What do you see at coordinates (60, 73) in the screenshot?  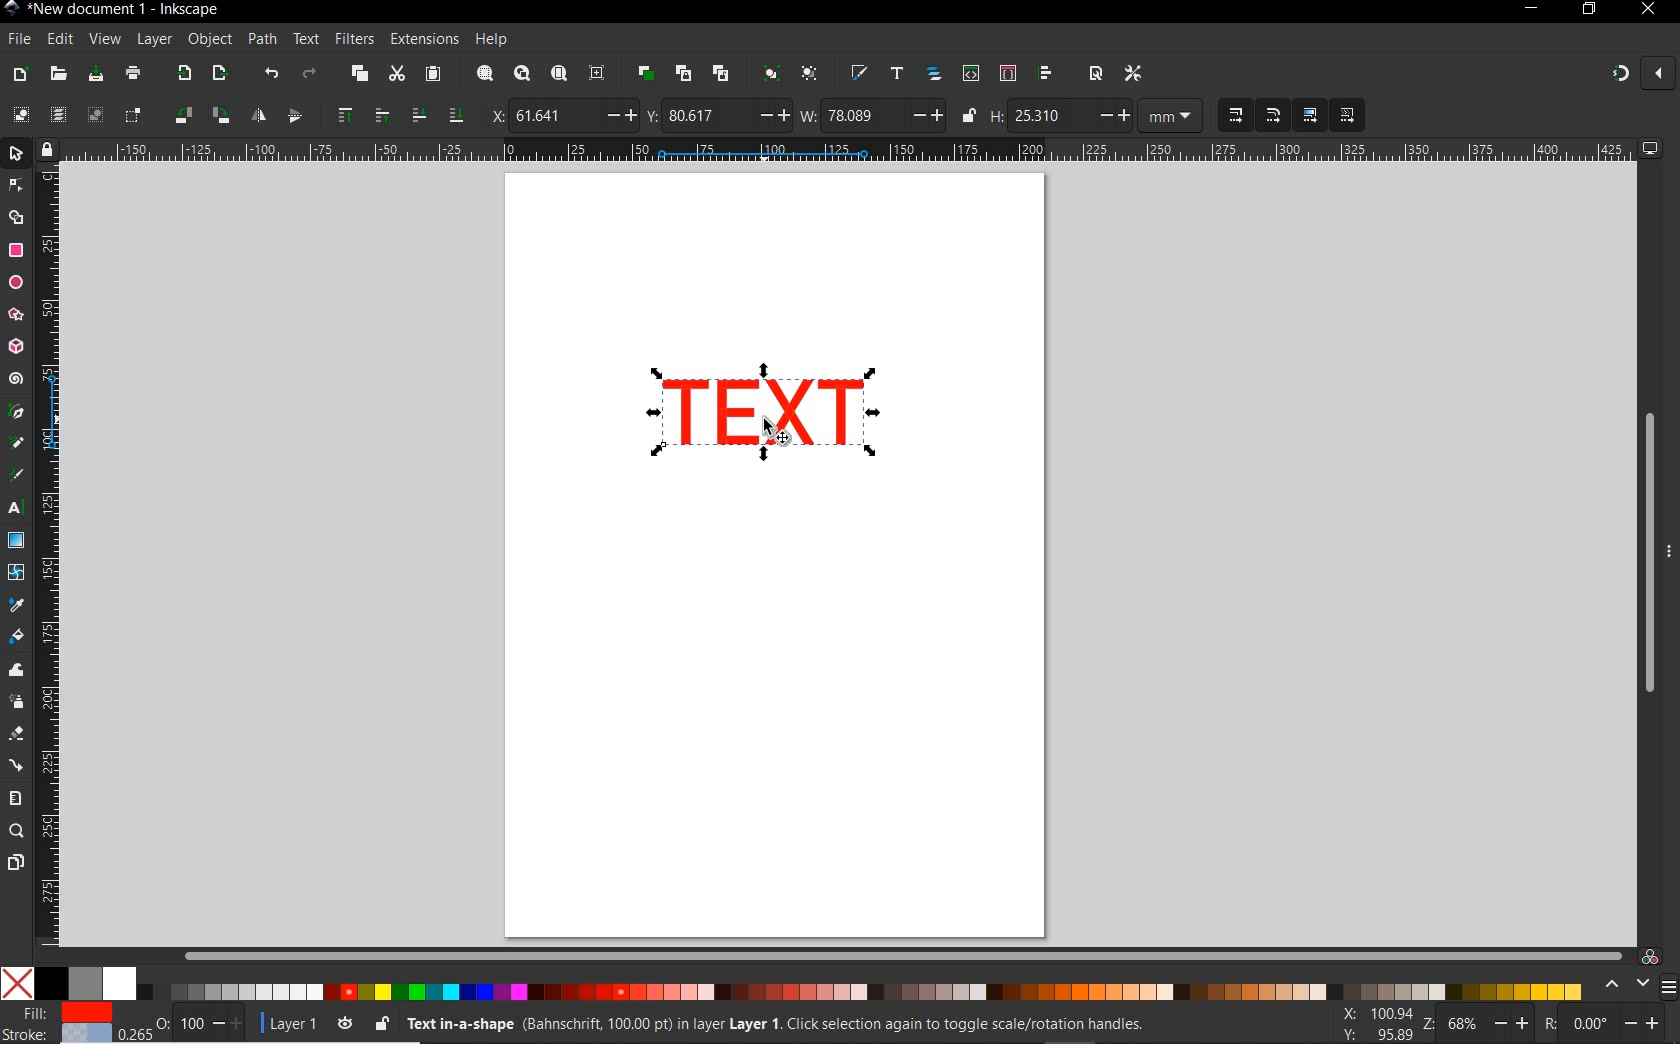 I see `open file dialog` at bounding box center [60, 73].